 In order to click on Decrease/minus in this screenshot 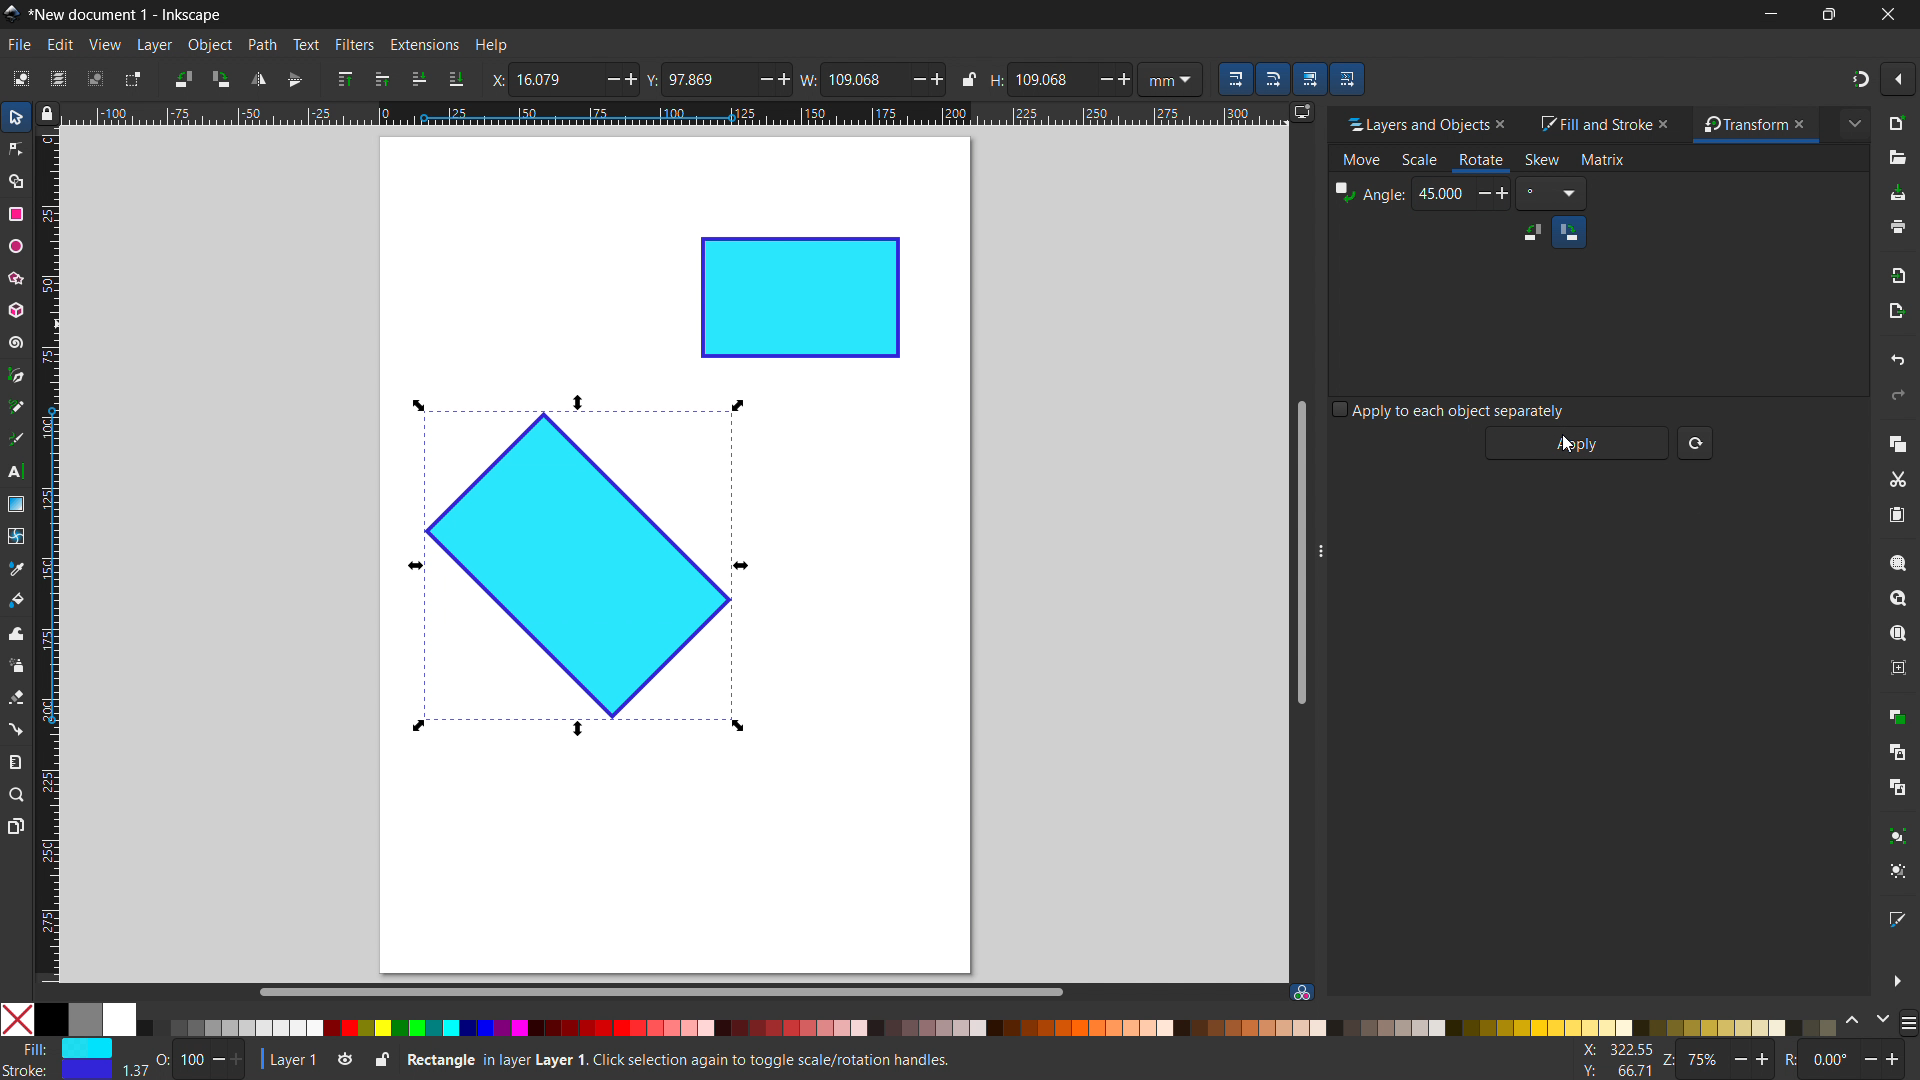, I will do `click(911, 78)`.